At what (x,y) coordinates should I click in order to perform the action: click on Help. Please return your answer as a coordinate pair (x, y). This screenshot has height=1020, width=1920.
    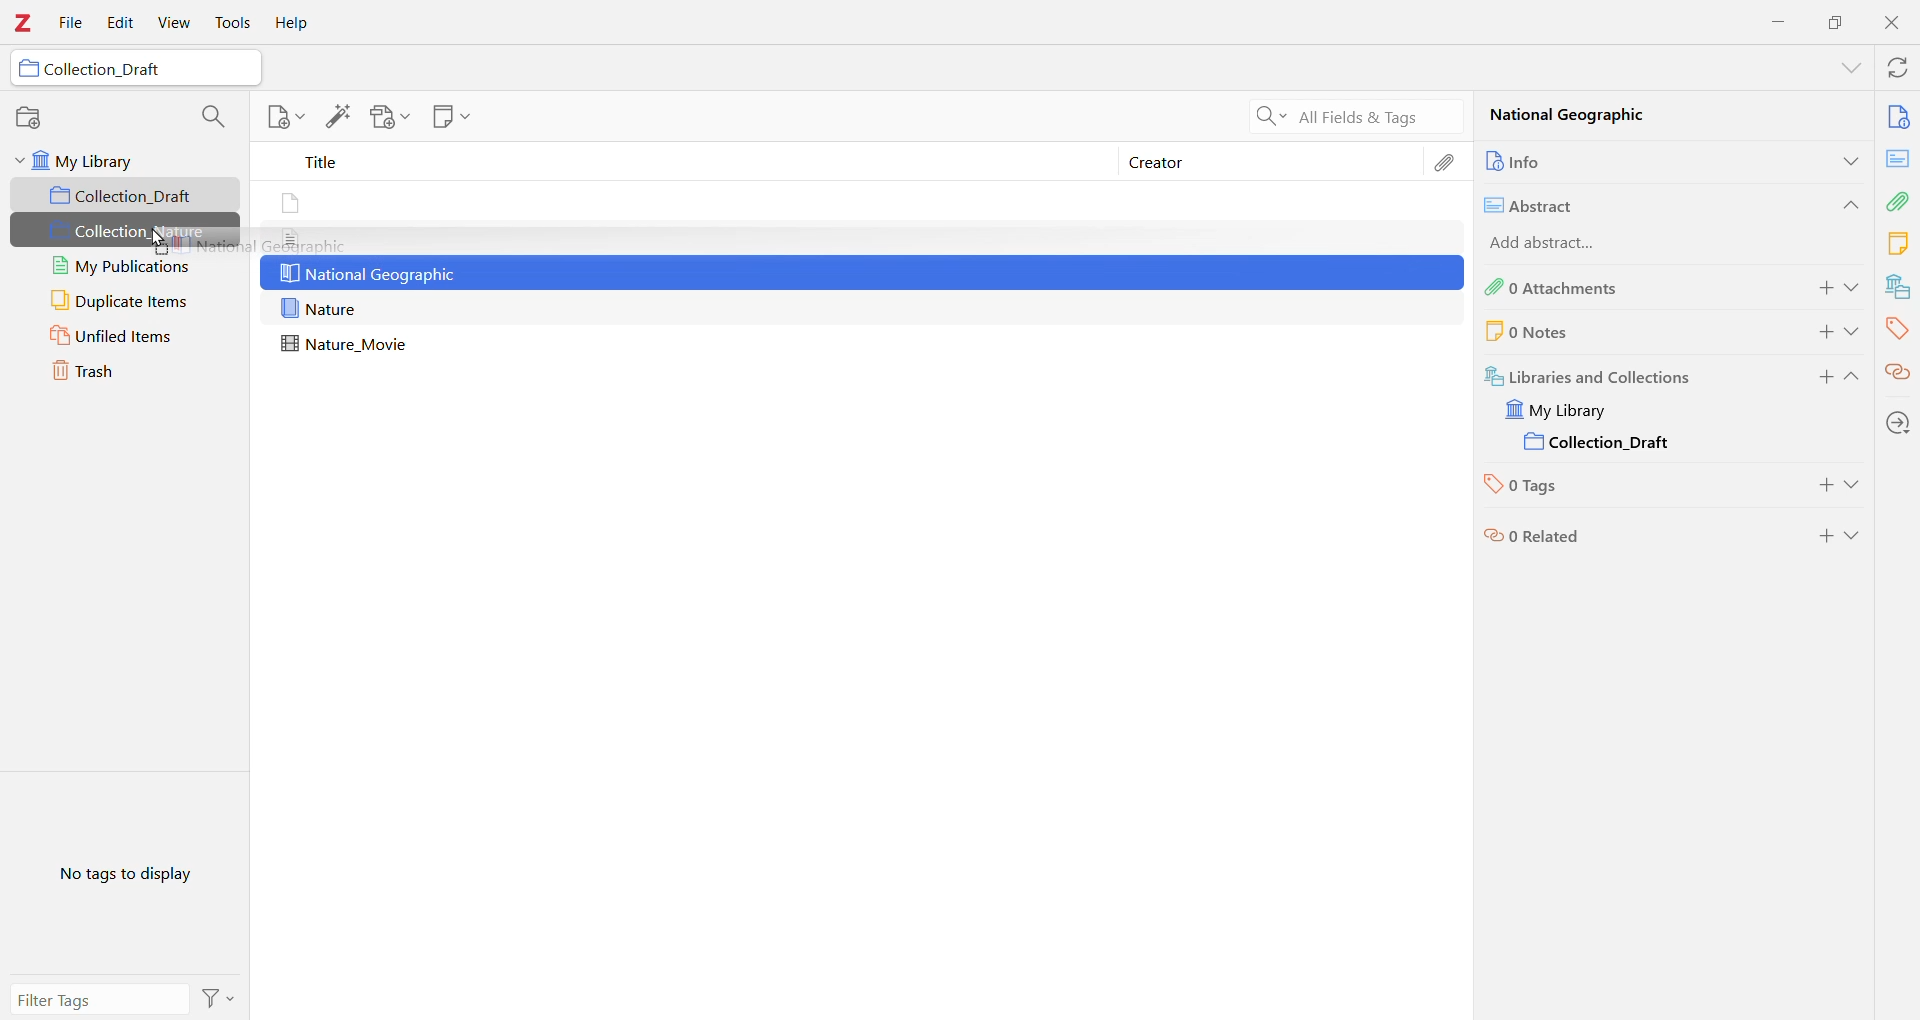
    Looking at the image, I should click on (297, 23).